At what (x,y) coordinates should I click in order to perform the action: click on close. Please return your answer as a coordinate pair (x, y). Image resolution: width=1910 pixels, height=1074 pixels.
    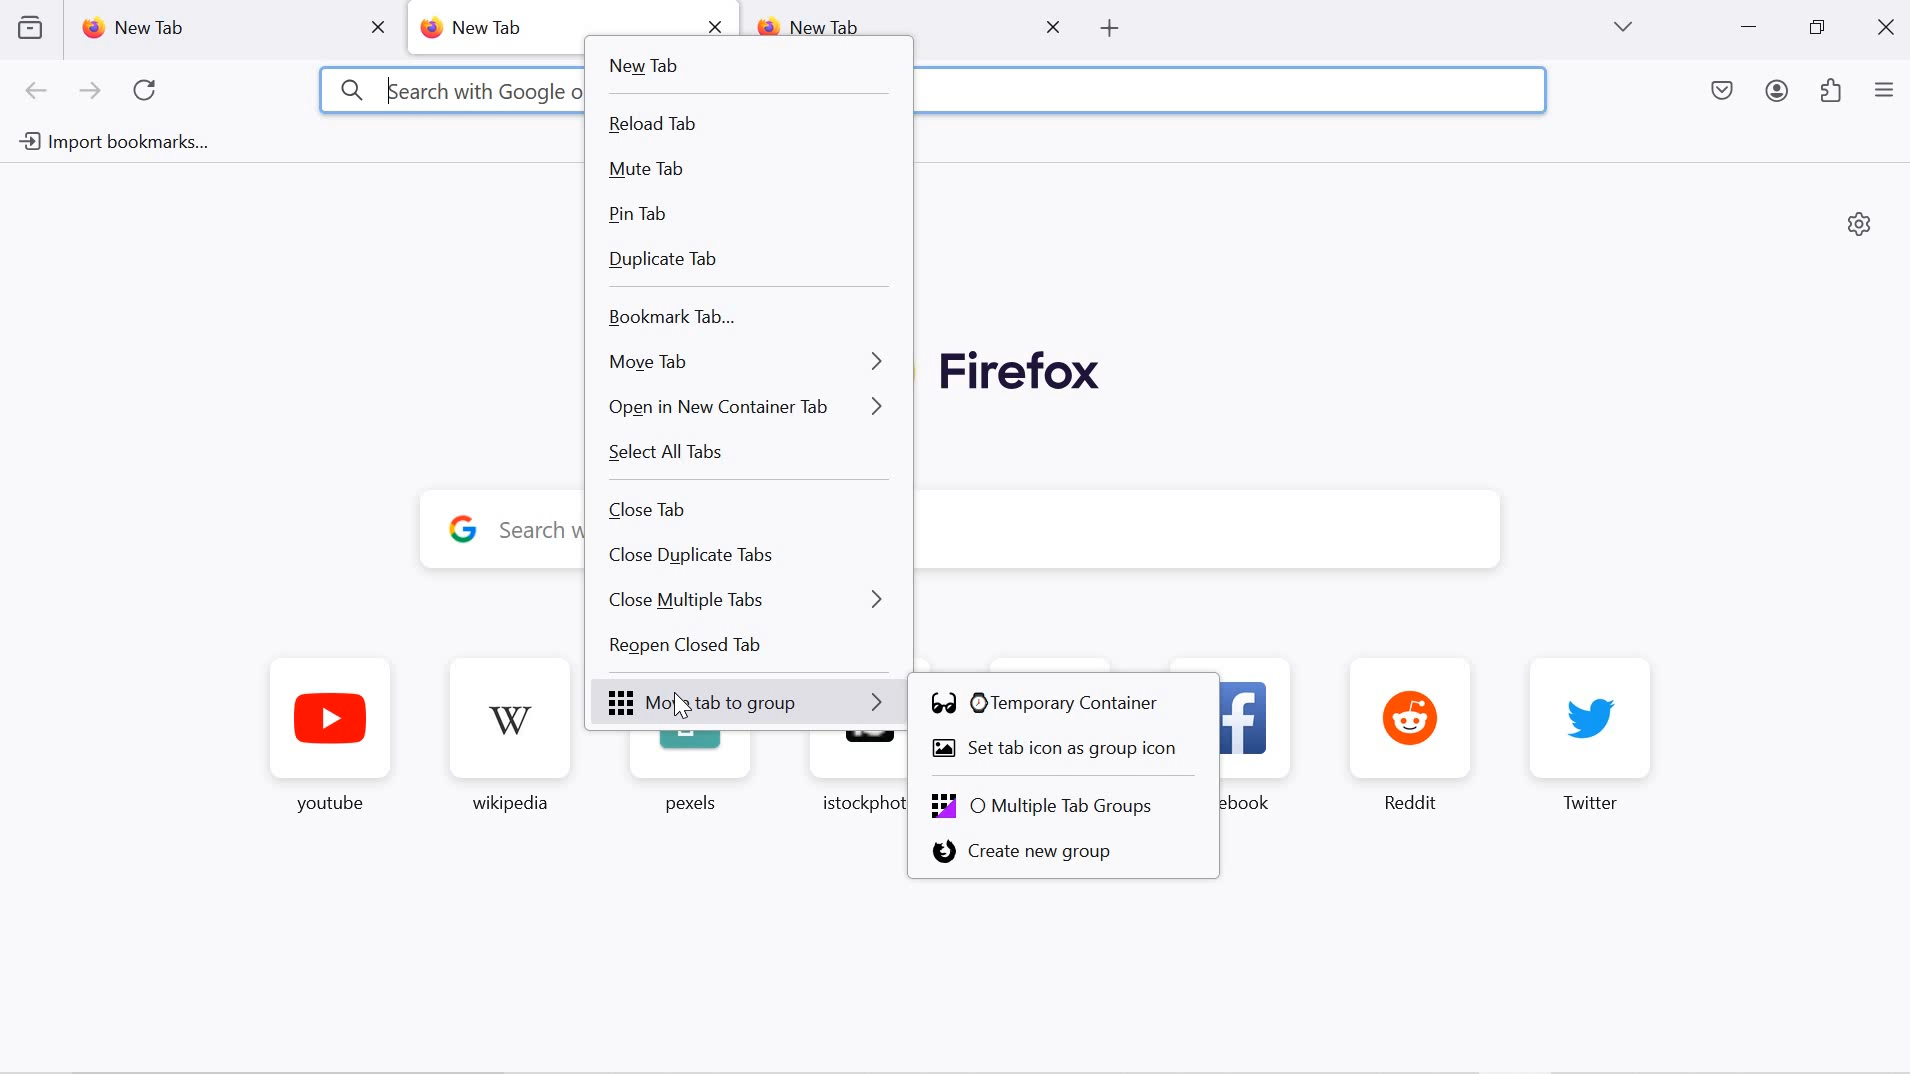
    Looking at the image, I should click on (711, 23).